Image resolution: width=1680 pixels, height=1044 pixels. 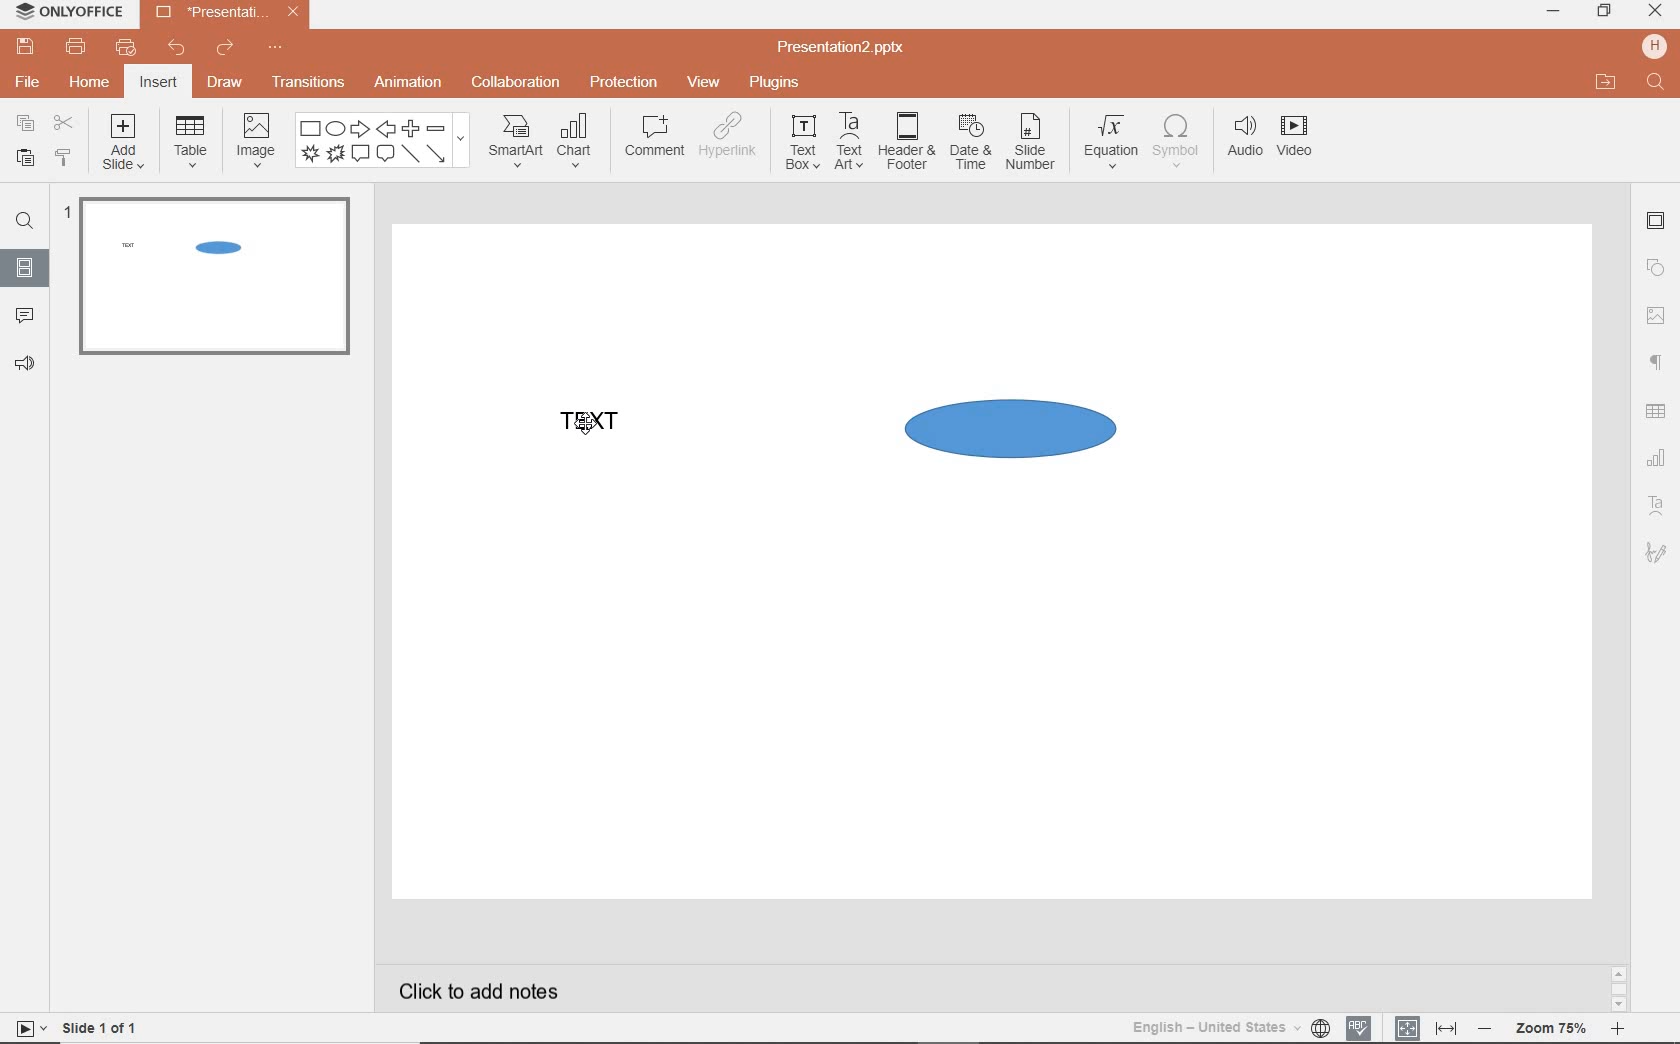 What do you see at coordinates (800, 143) in the screenshot?
I see `textbox` at bounding box center [800, 143].